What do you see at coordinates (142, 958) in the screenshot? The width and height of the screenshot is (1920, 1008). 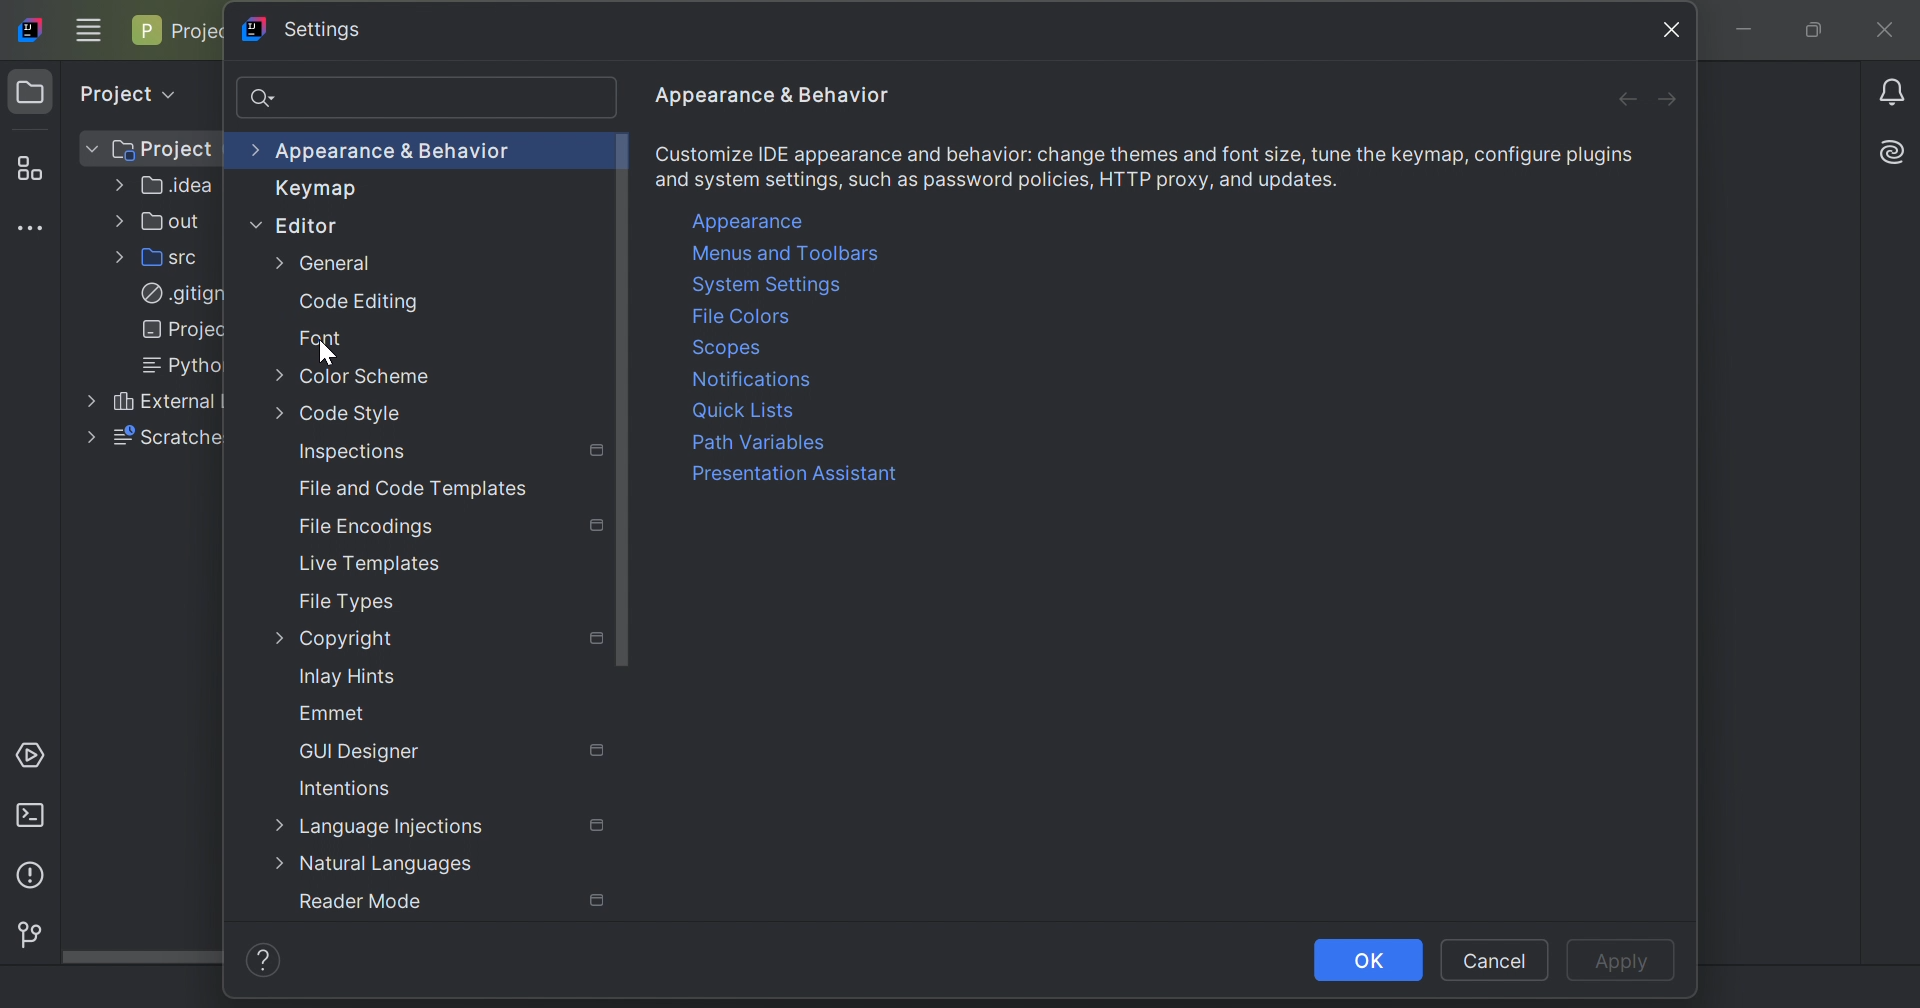 I see `Scroll bar` at bounding box center [142, 958].